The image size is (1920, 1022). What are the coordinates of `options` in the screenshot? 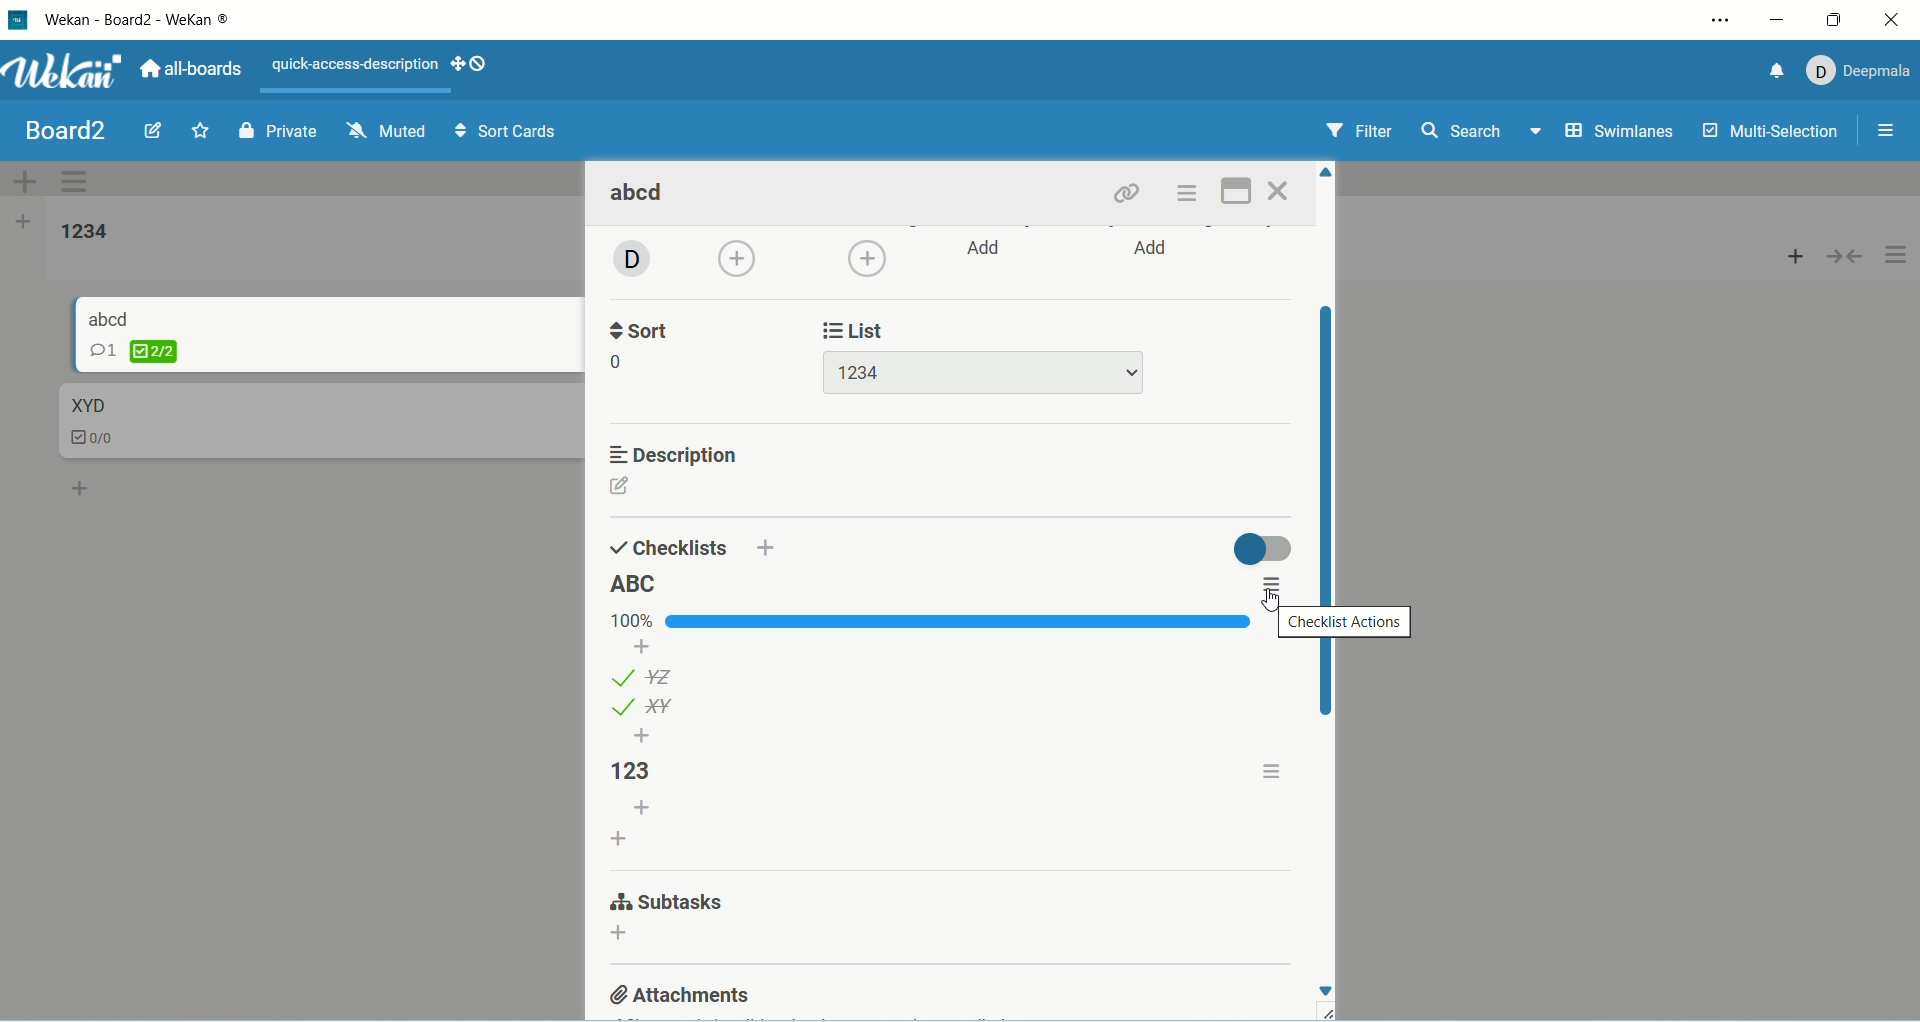 It's located at (1899, 256).